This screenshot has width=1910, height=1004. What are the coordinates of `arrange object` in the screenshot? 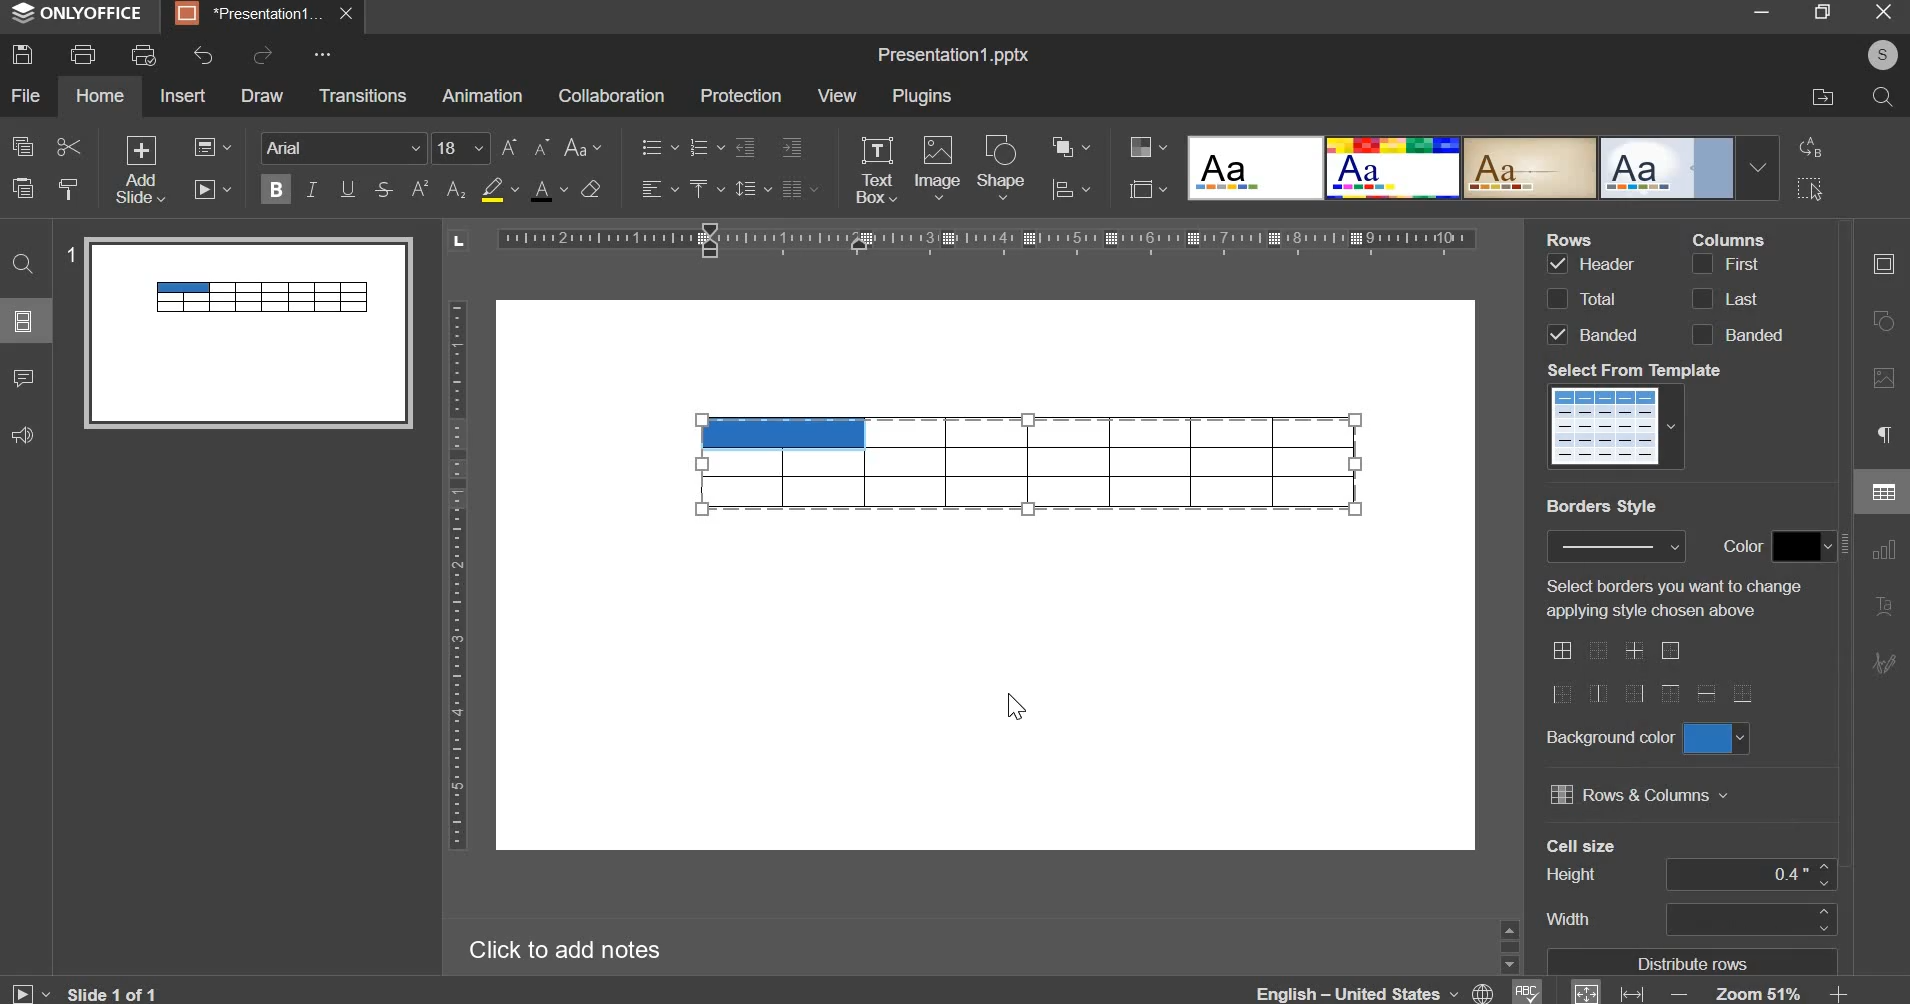 It's located at (1070, 146).